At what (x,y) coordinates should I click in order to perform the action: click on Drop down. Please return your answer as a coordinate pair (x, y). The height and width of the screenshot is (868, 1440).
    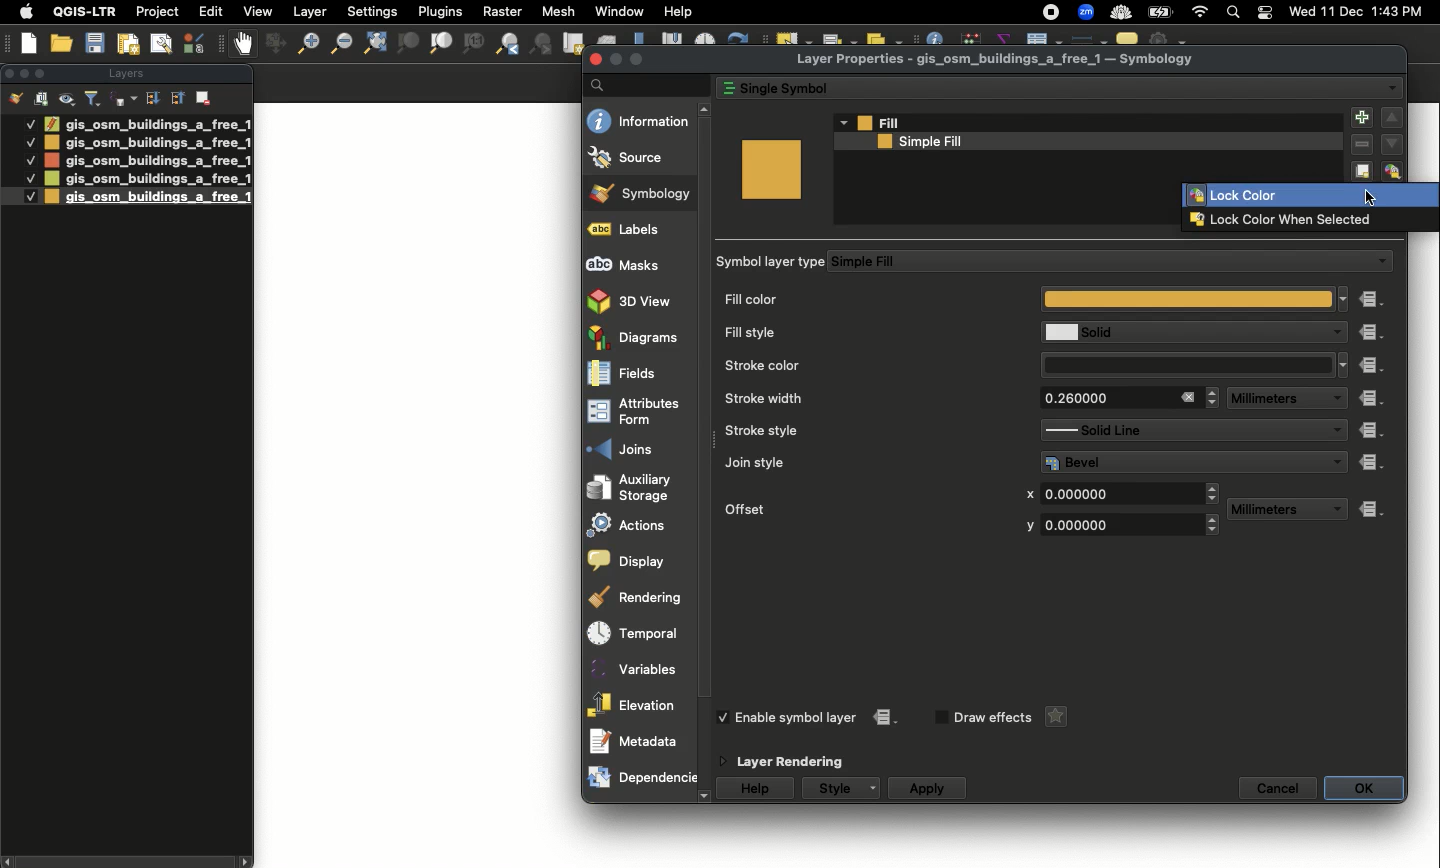
    Looking at the image, I should click on (1339, 461).